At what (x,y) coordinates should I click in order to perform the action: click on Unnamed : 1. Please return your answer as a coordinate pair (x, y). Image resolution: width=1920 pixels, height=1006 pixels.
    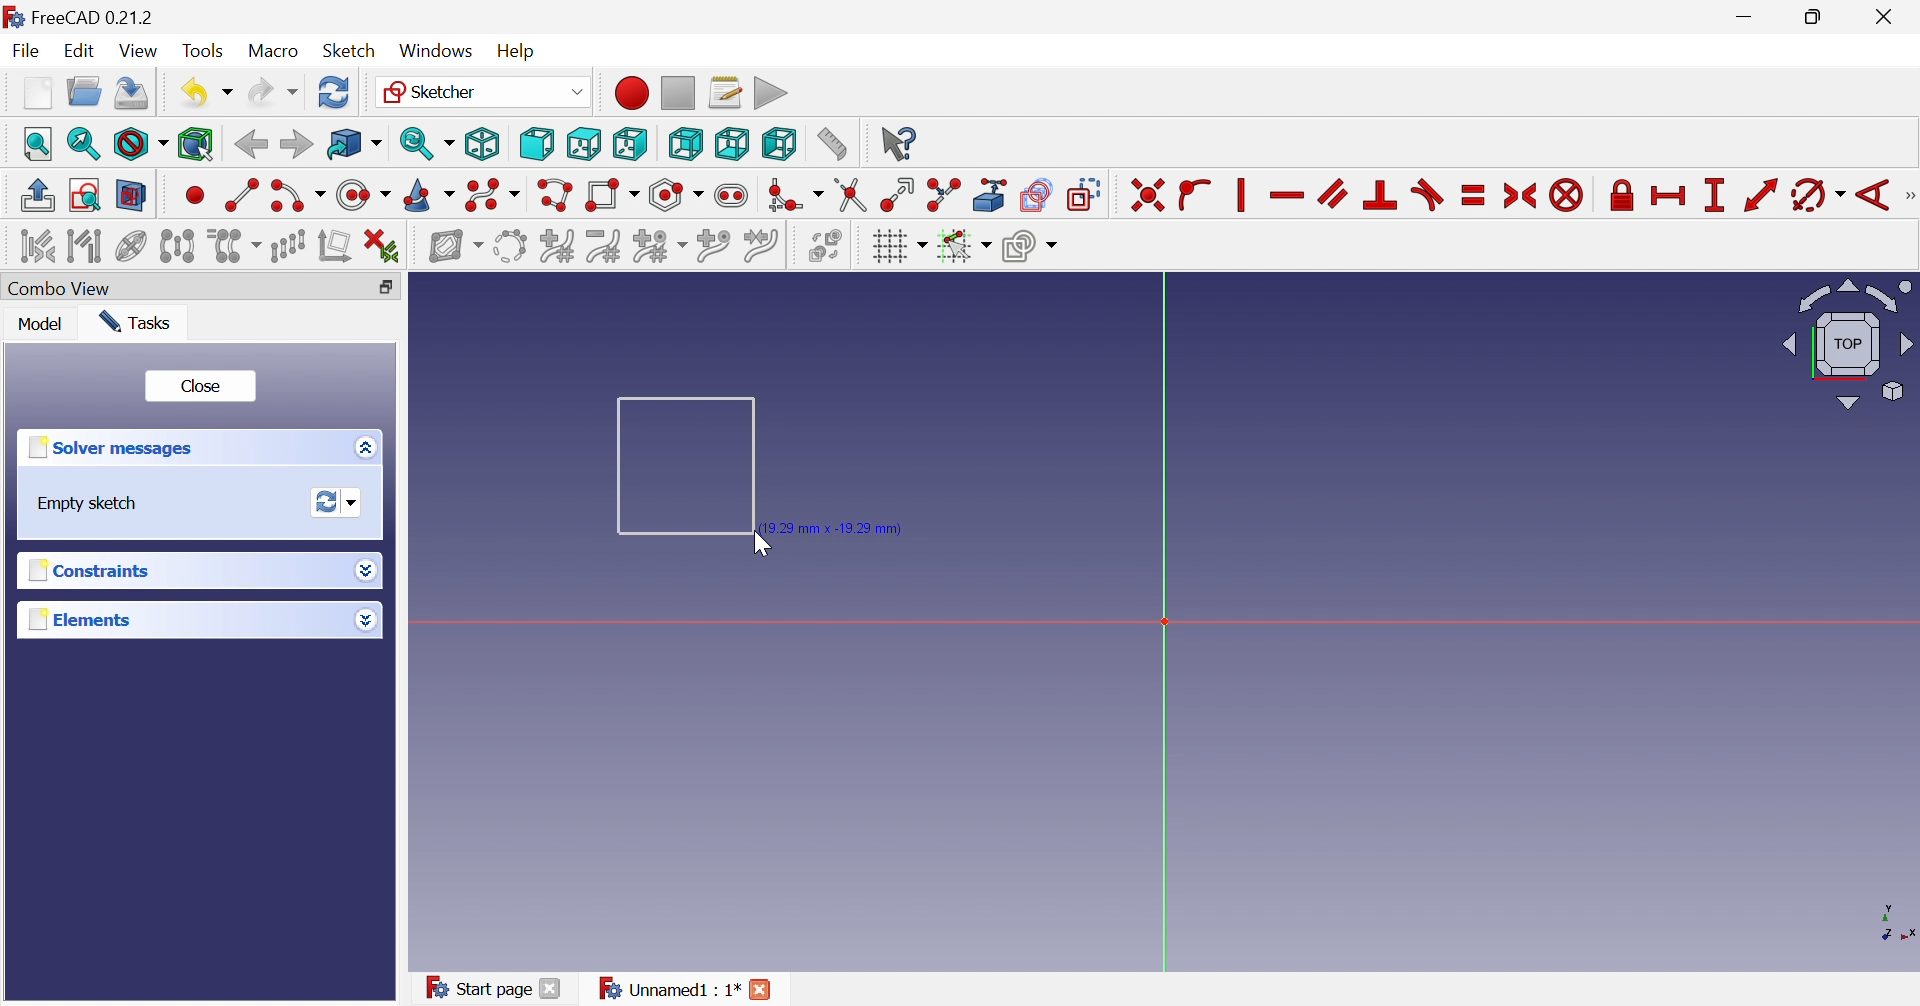
    Looking at the image, I should click on (666, 989).